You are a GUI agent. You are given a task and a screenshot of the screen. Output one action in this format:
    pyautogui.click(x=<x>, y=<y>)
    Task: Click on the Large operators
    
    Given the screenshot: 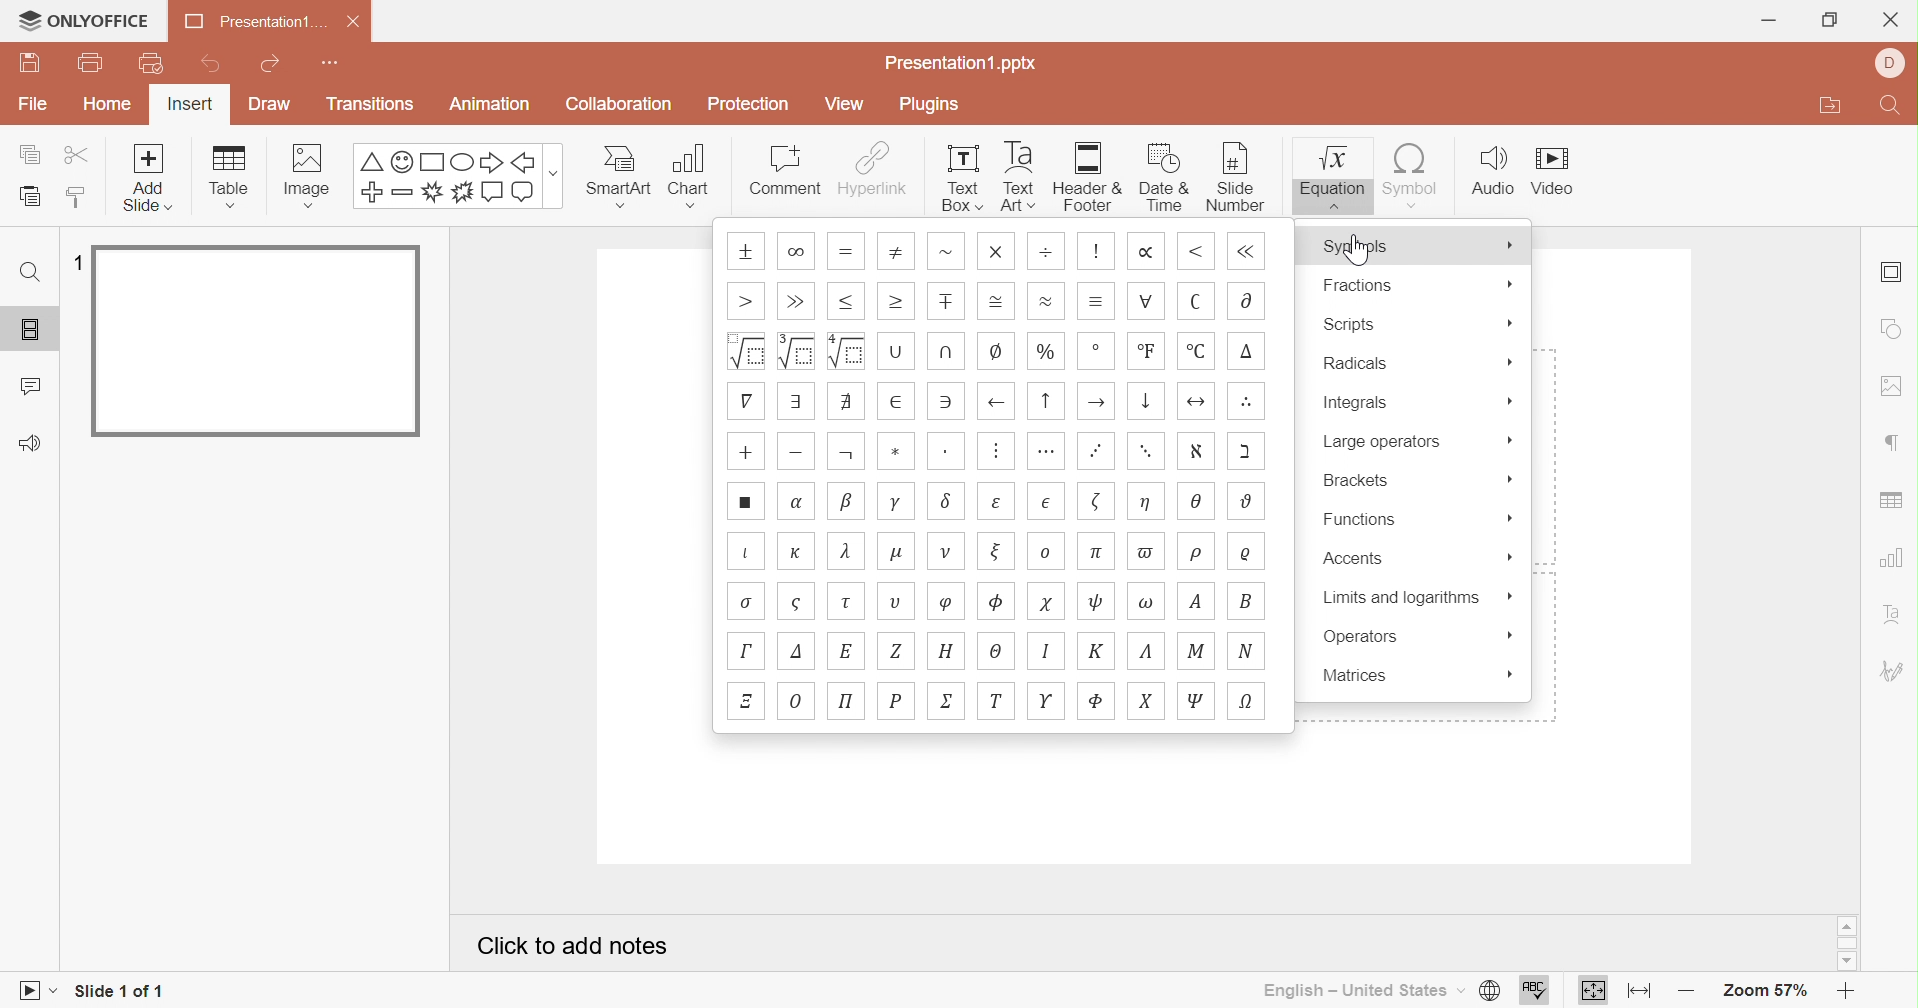 What is the action you would take?
    pyautogui.click(x=1413, y=440)
    